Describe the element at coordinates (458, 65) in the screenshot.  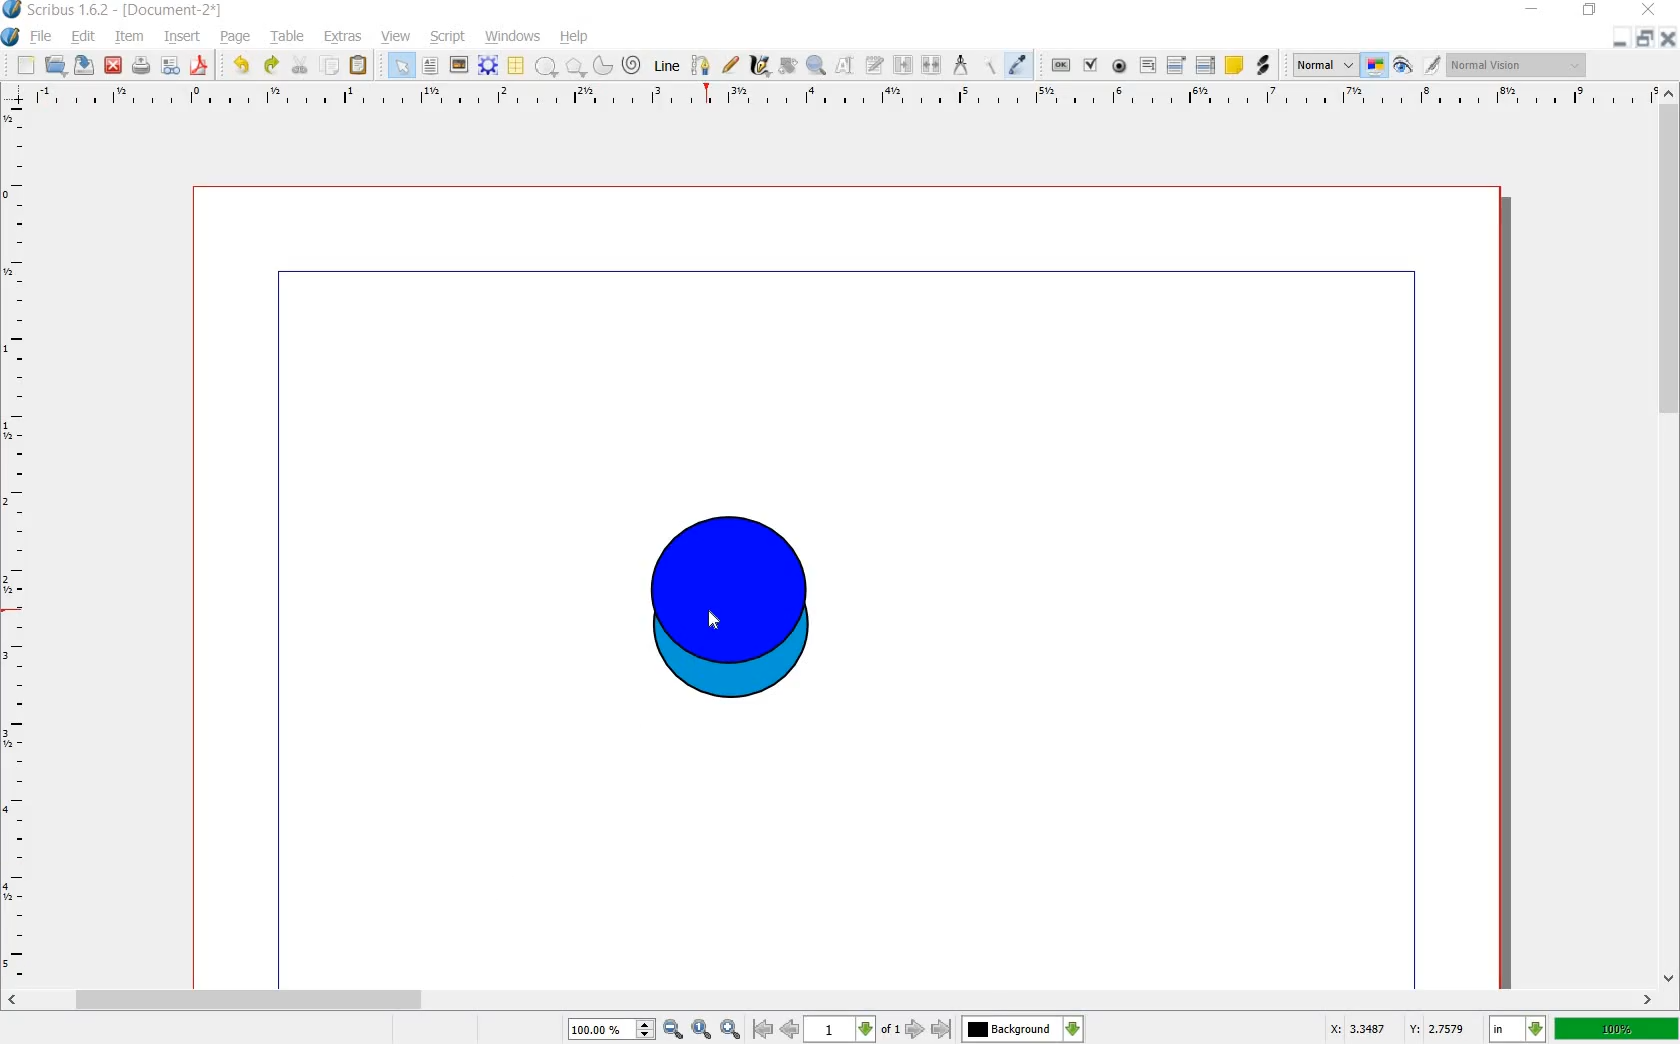
I see `image frame` at that location.